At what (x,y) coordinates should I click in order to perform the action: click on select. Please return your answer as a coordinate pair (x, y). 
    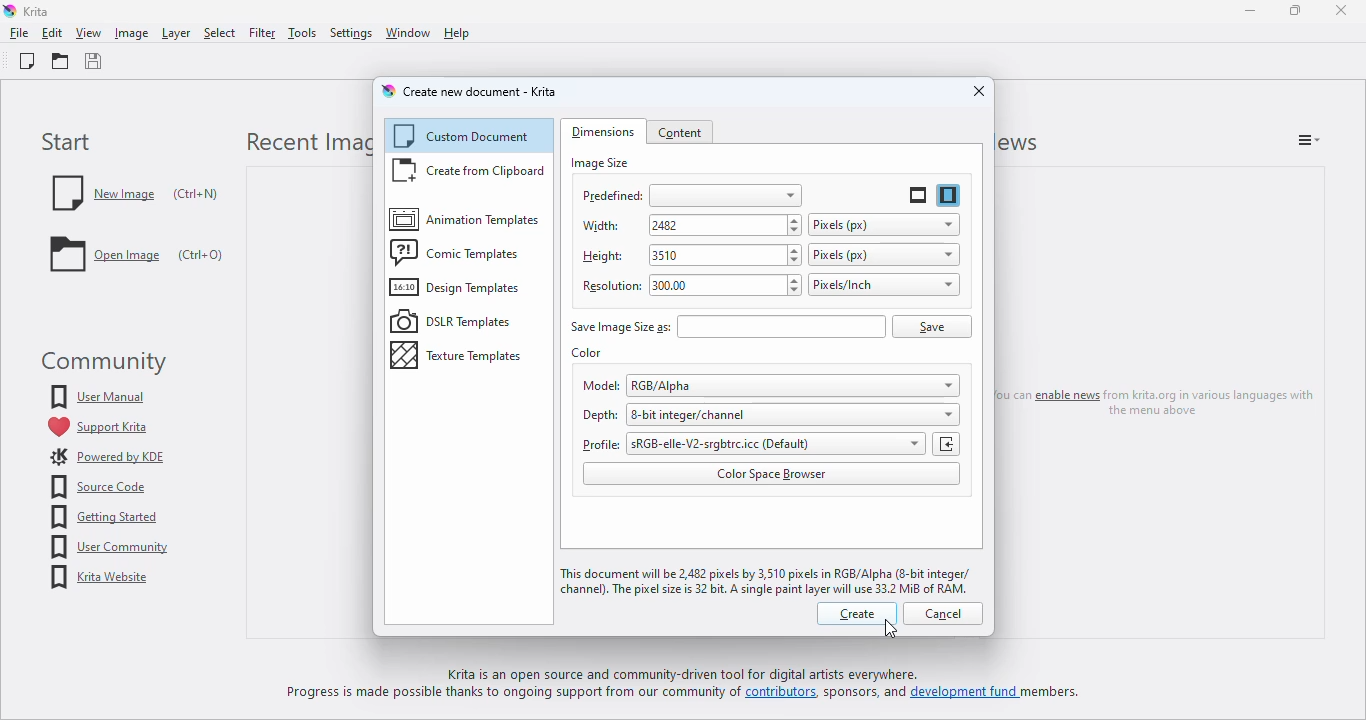
    Looking at the image, I should click on (219, 33).